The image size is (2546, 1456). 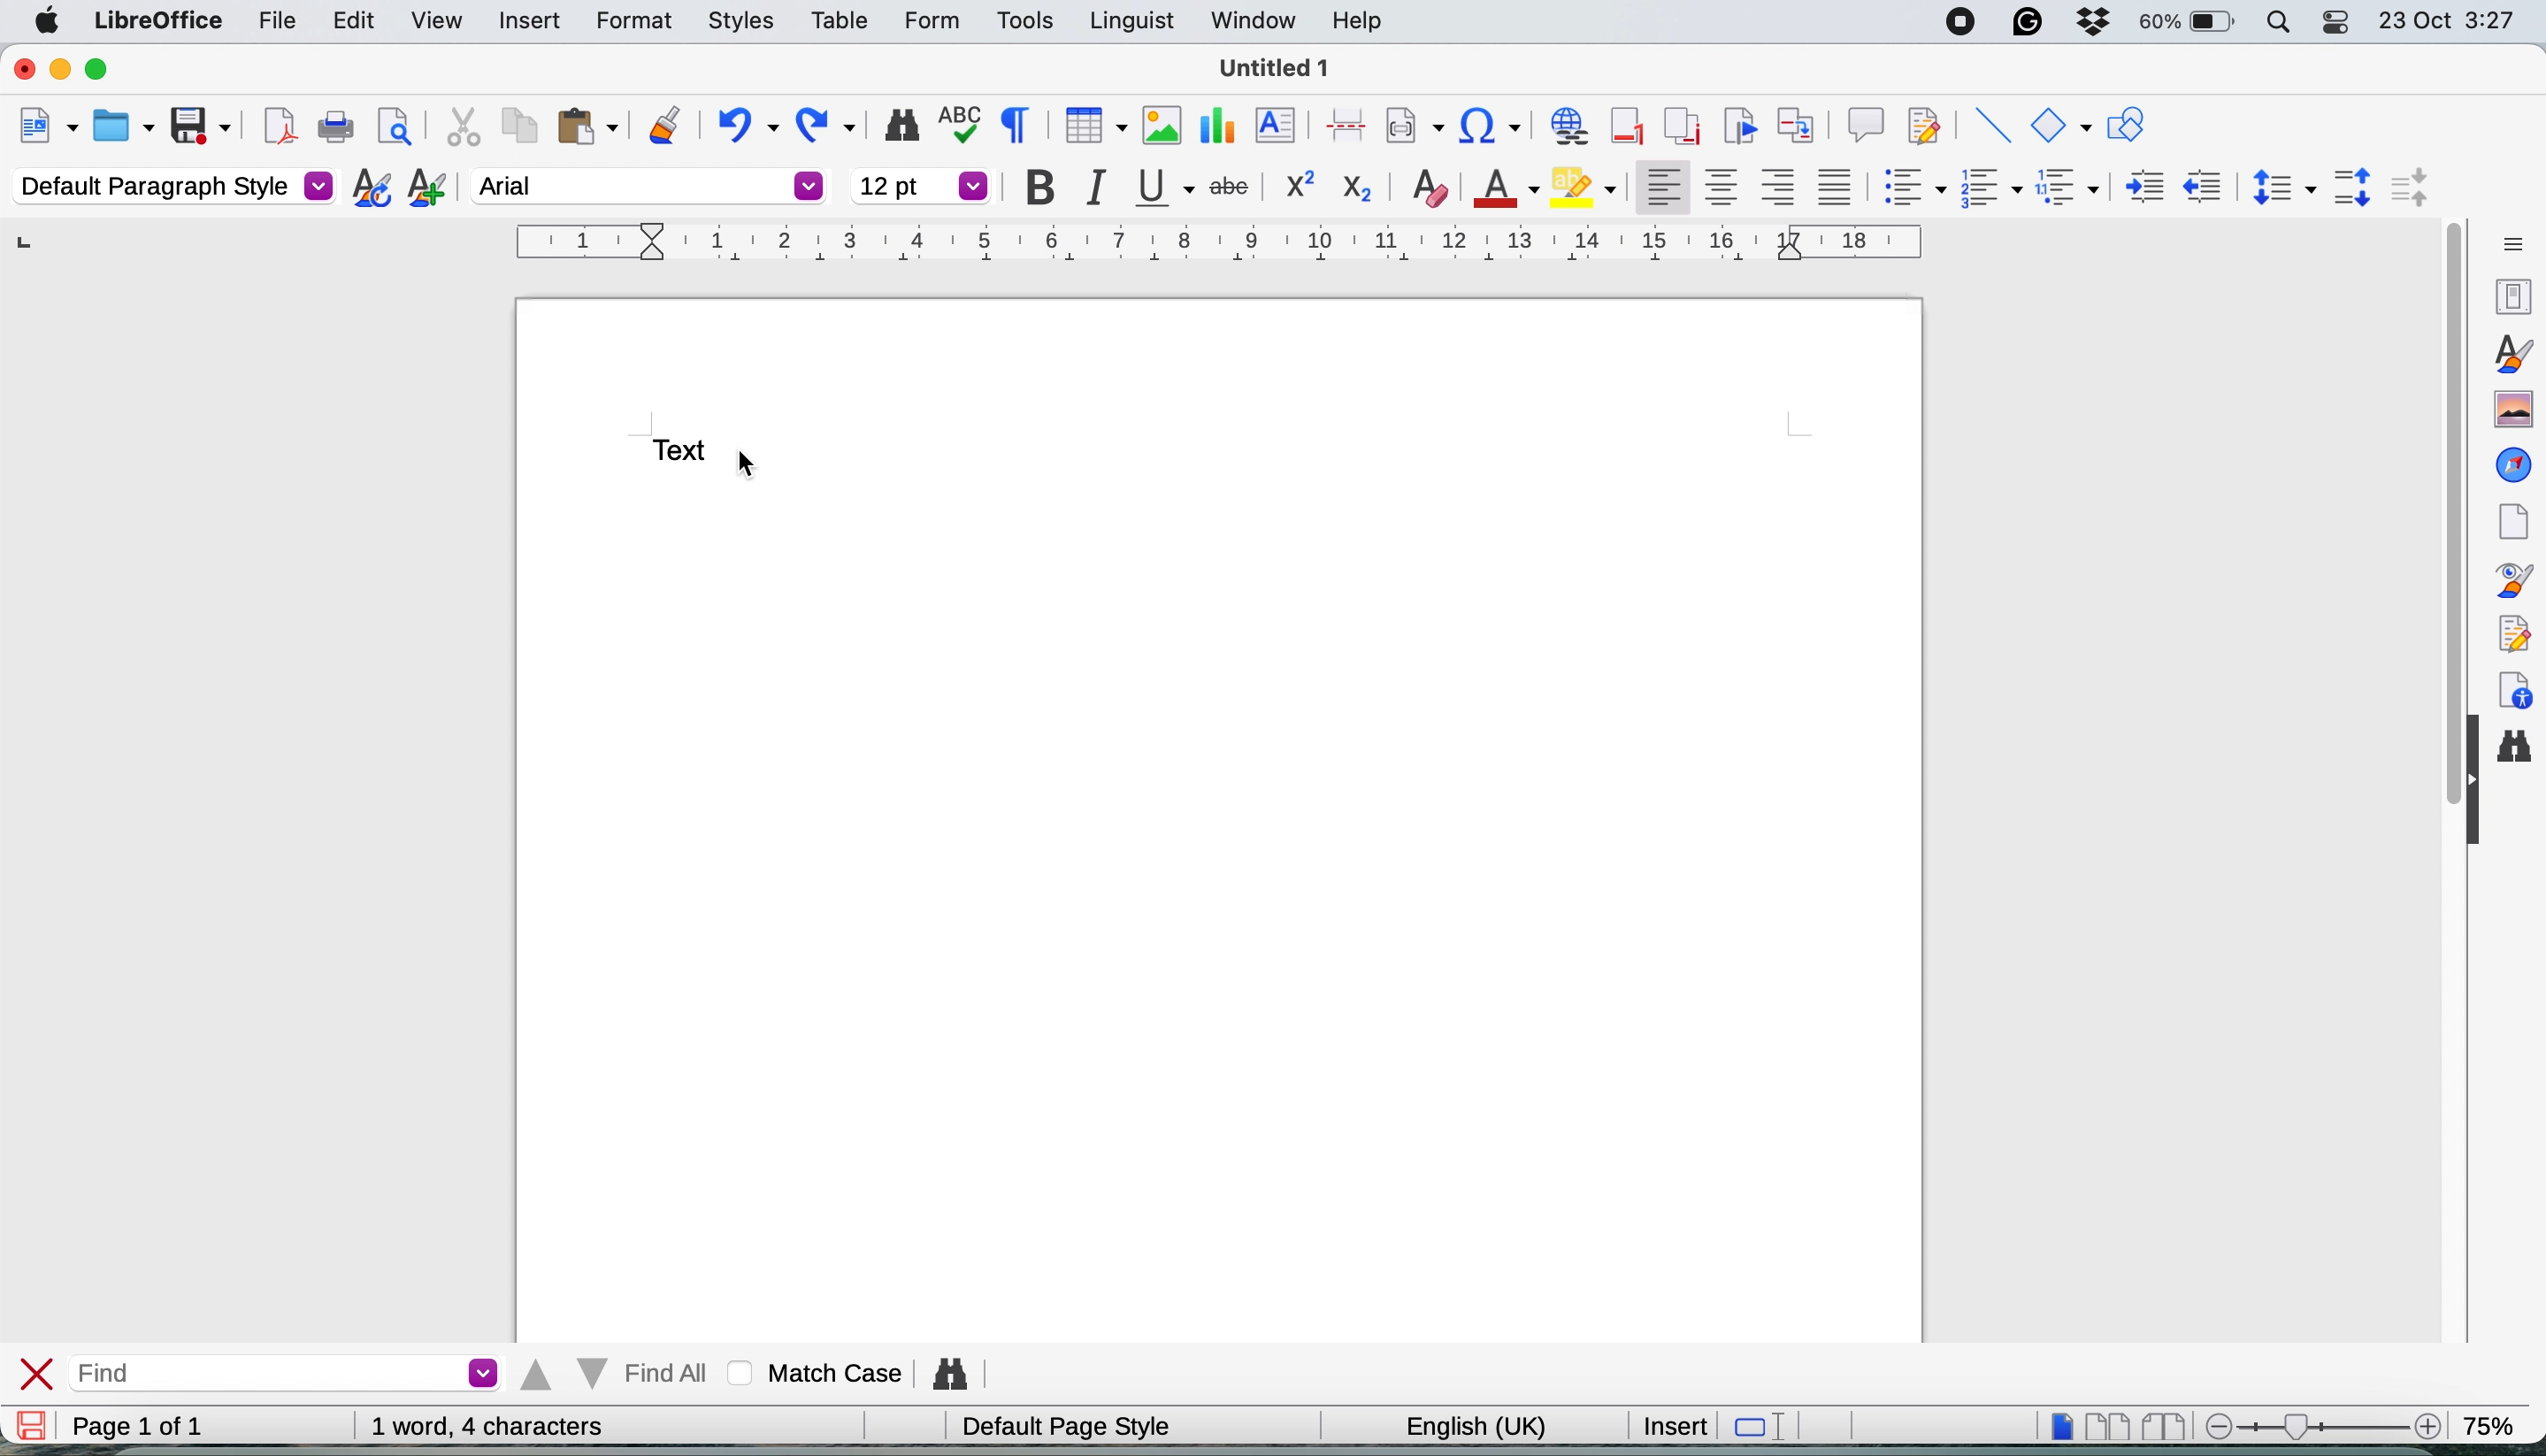 What do you see at coordinates (458, 127) in the screenshot?
I see `cut` at bounding box center [458, 127].